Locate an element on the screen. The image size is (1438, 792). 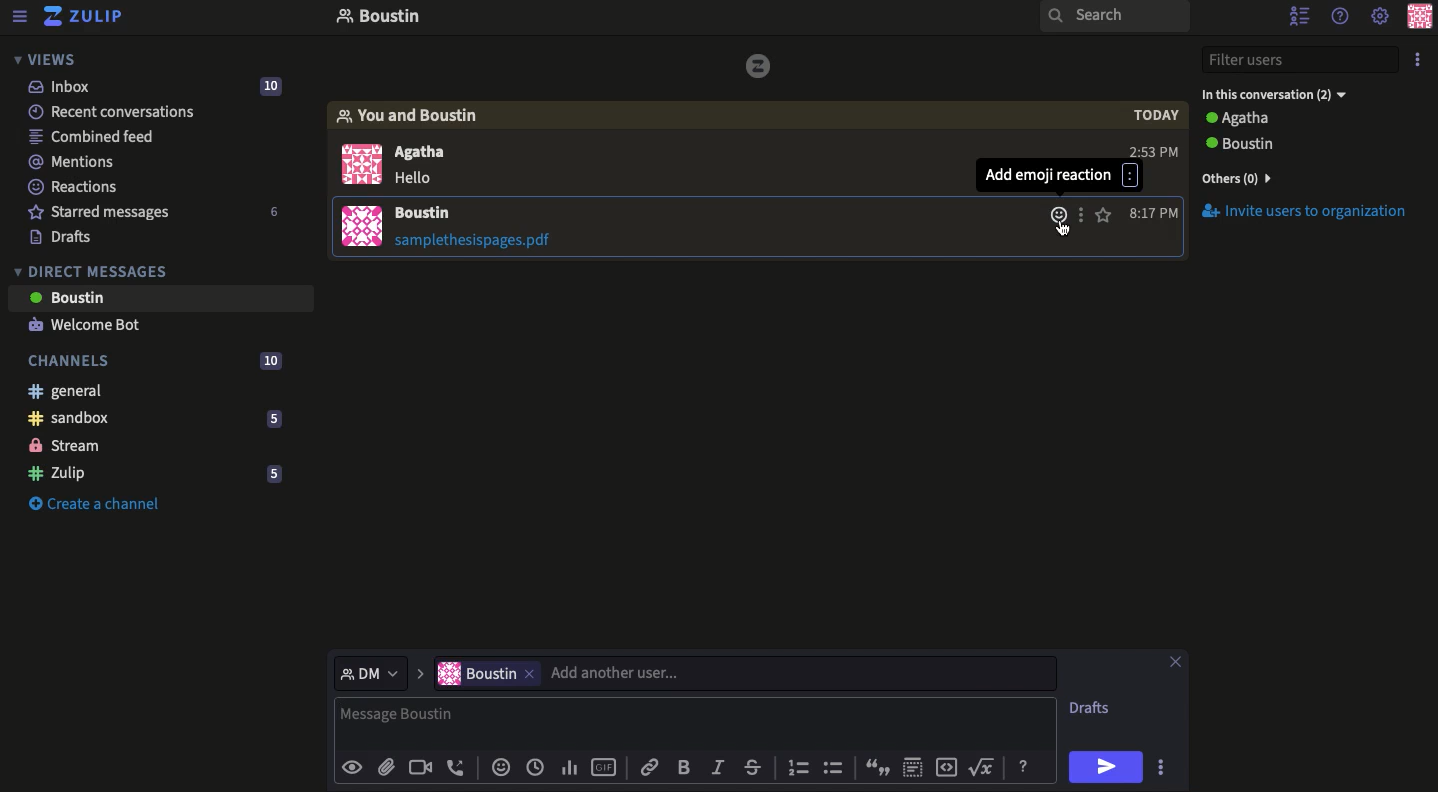
2:53 PM is located at coordinates (1153, 150).